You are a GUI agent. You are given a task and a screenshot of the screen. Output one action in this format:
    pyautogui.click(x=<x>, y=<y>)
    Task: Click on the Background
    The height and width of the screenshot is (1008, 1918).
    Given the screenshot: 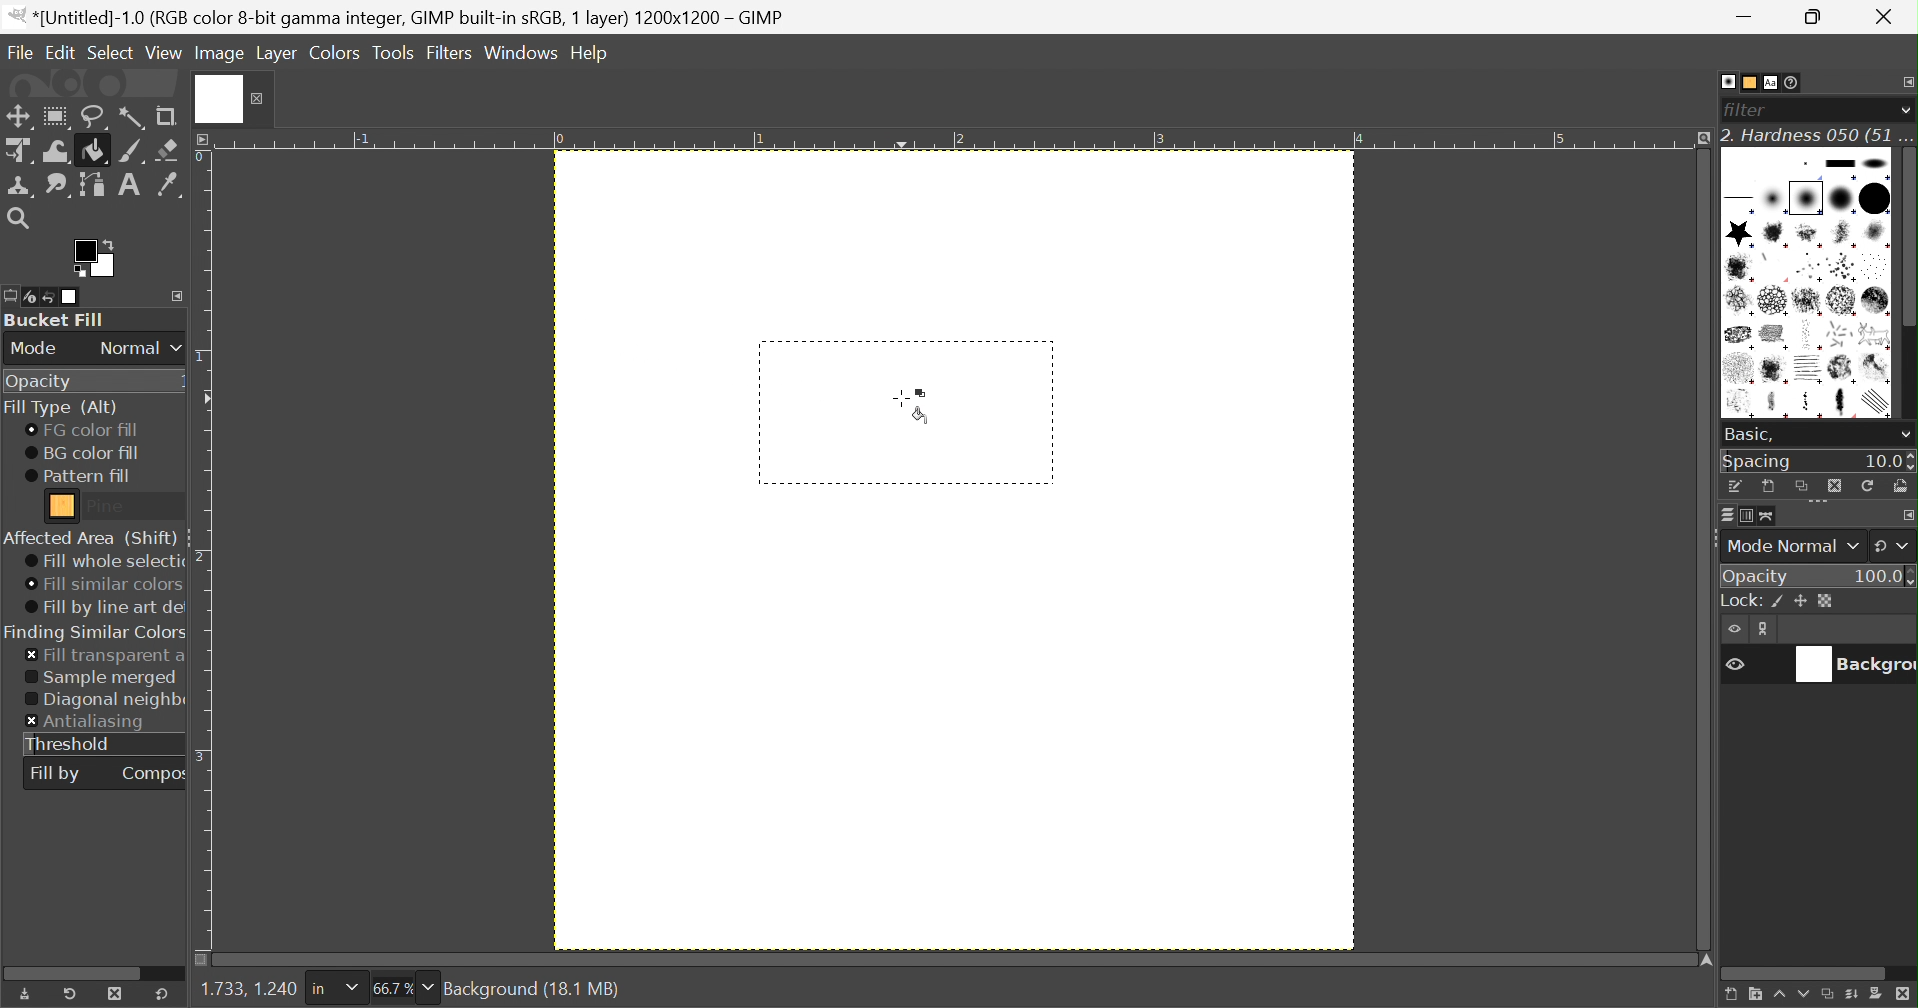 What is the action you would take?
    pyautogui.click(x=1850, y=665)
    